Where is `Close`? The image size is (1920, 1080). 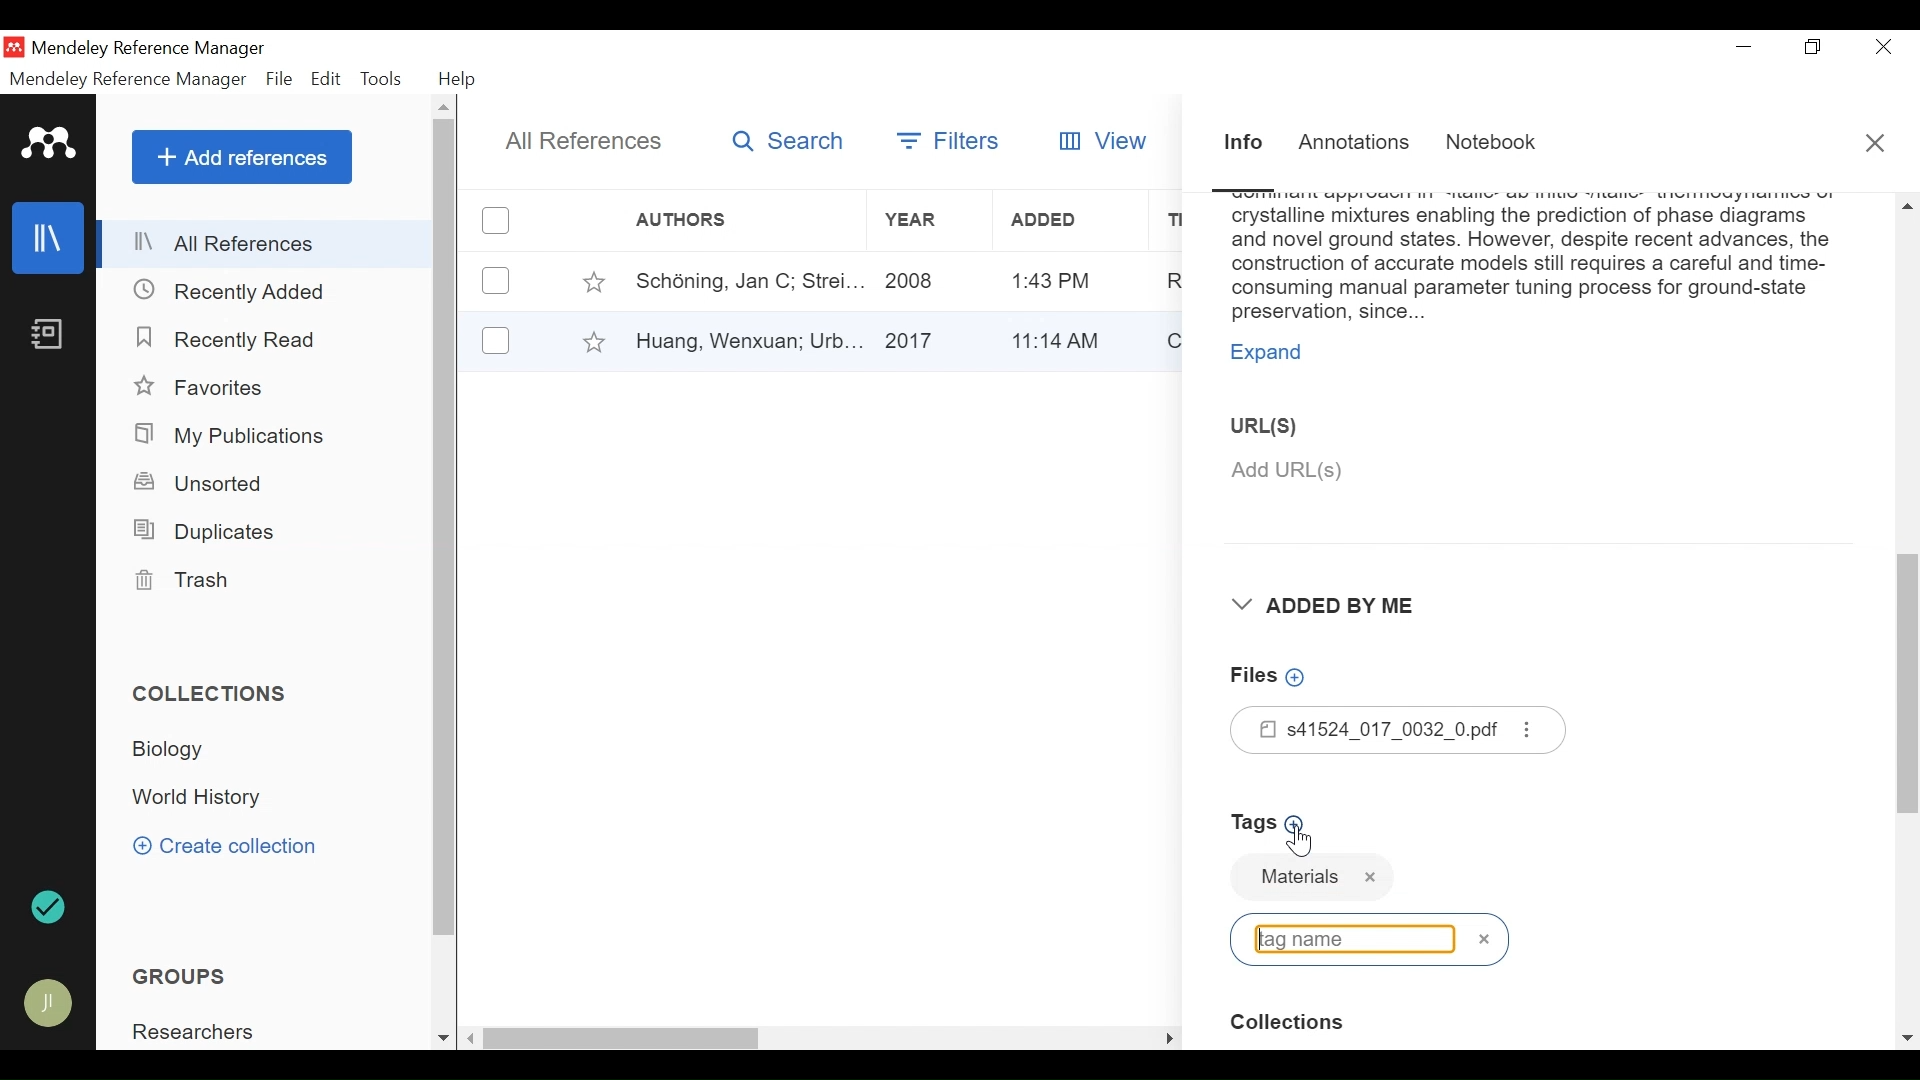 Close is located at coordinates (1886, 46).